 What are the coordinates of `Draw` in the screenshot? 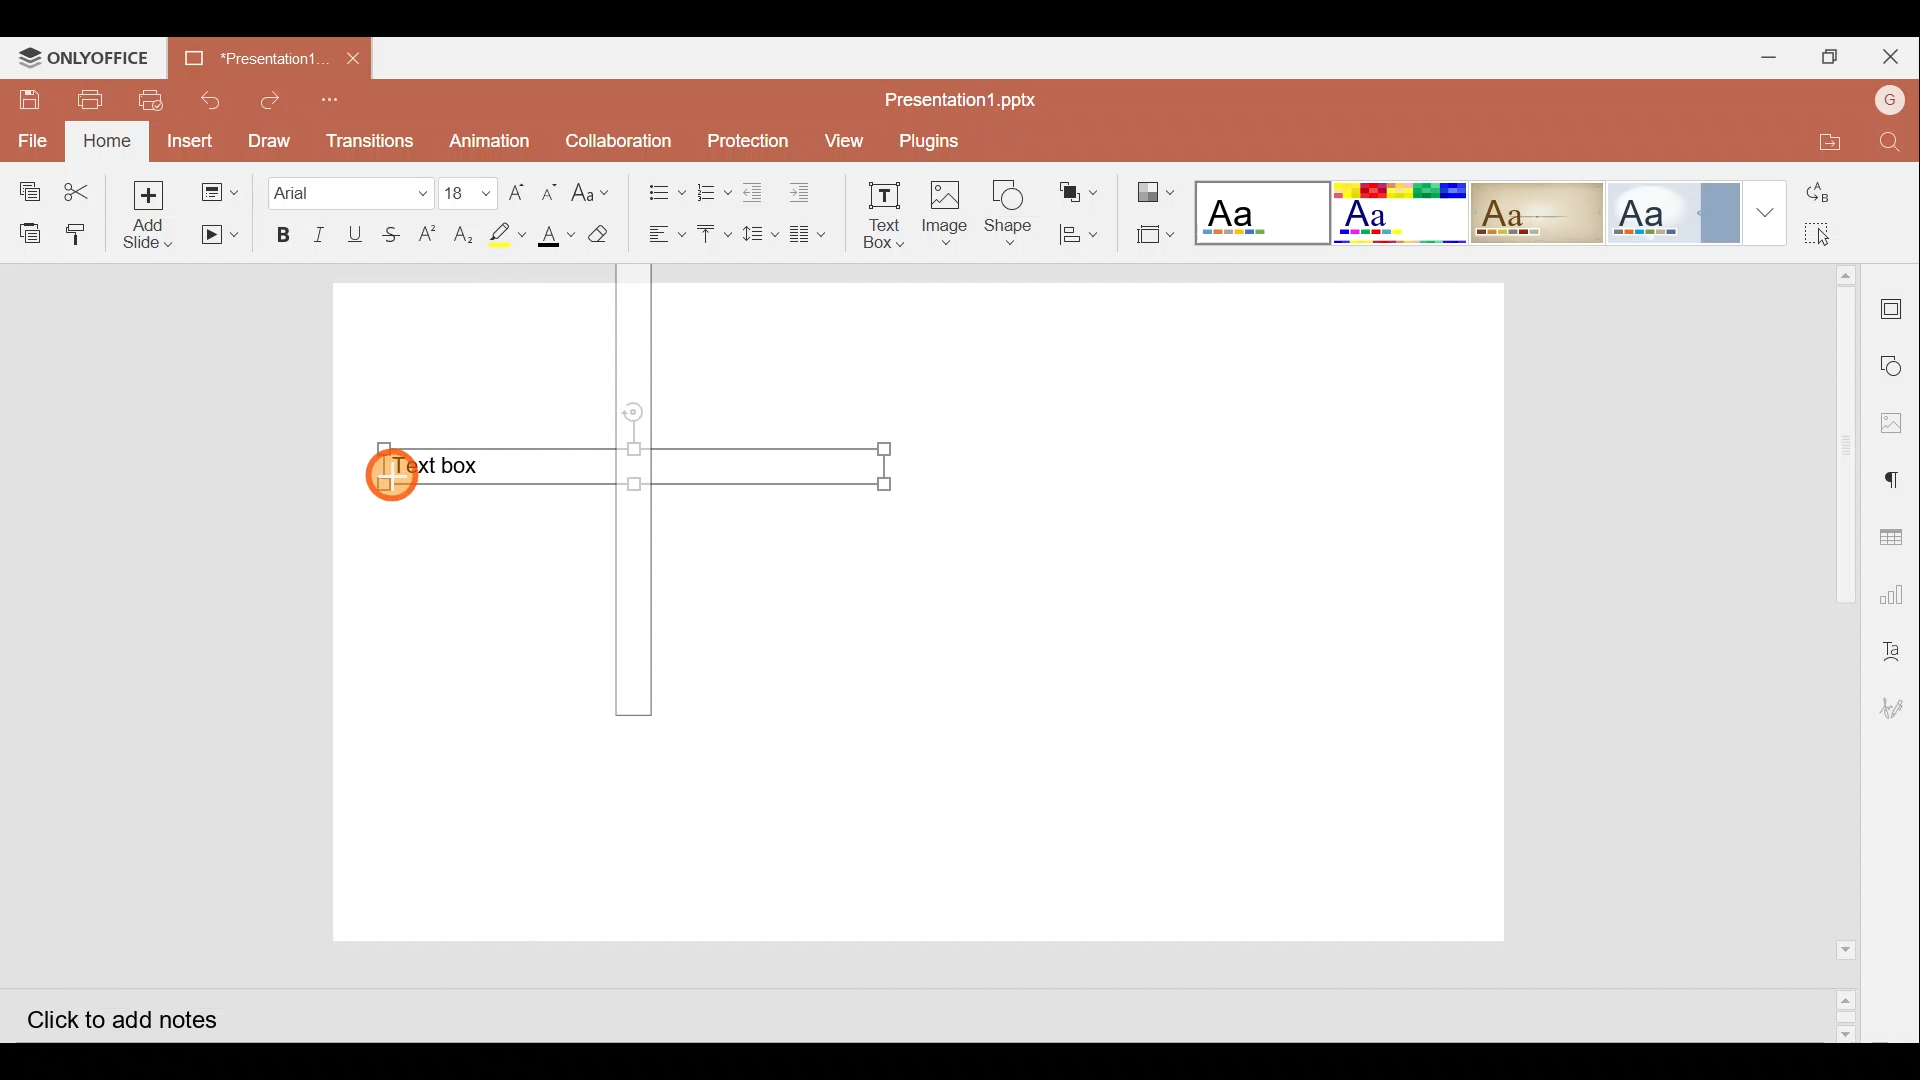 It's located at (268, 139).